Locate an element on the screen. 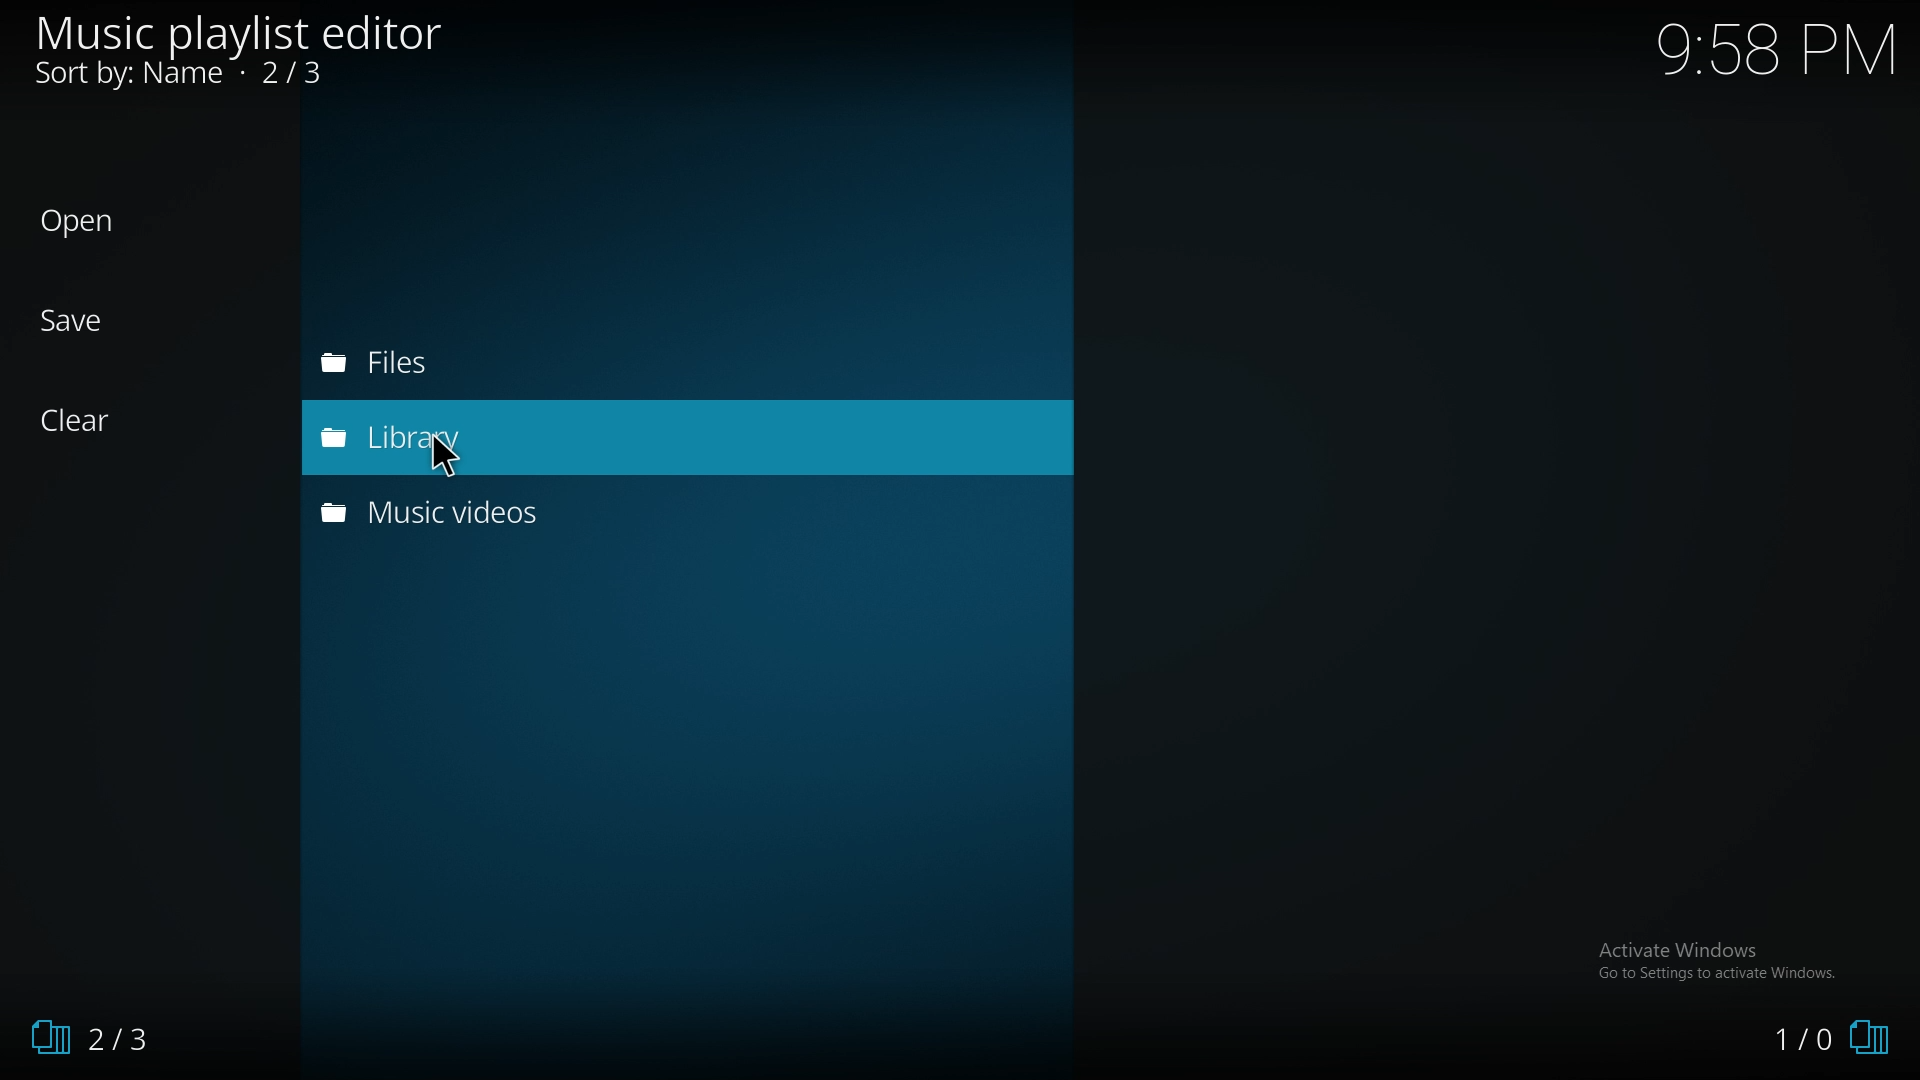  music videos is located at coordinates (493, 515).